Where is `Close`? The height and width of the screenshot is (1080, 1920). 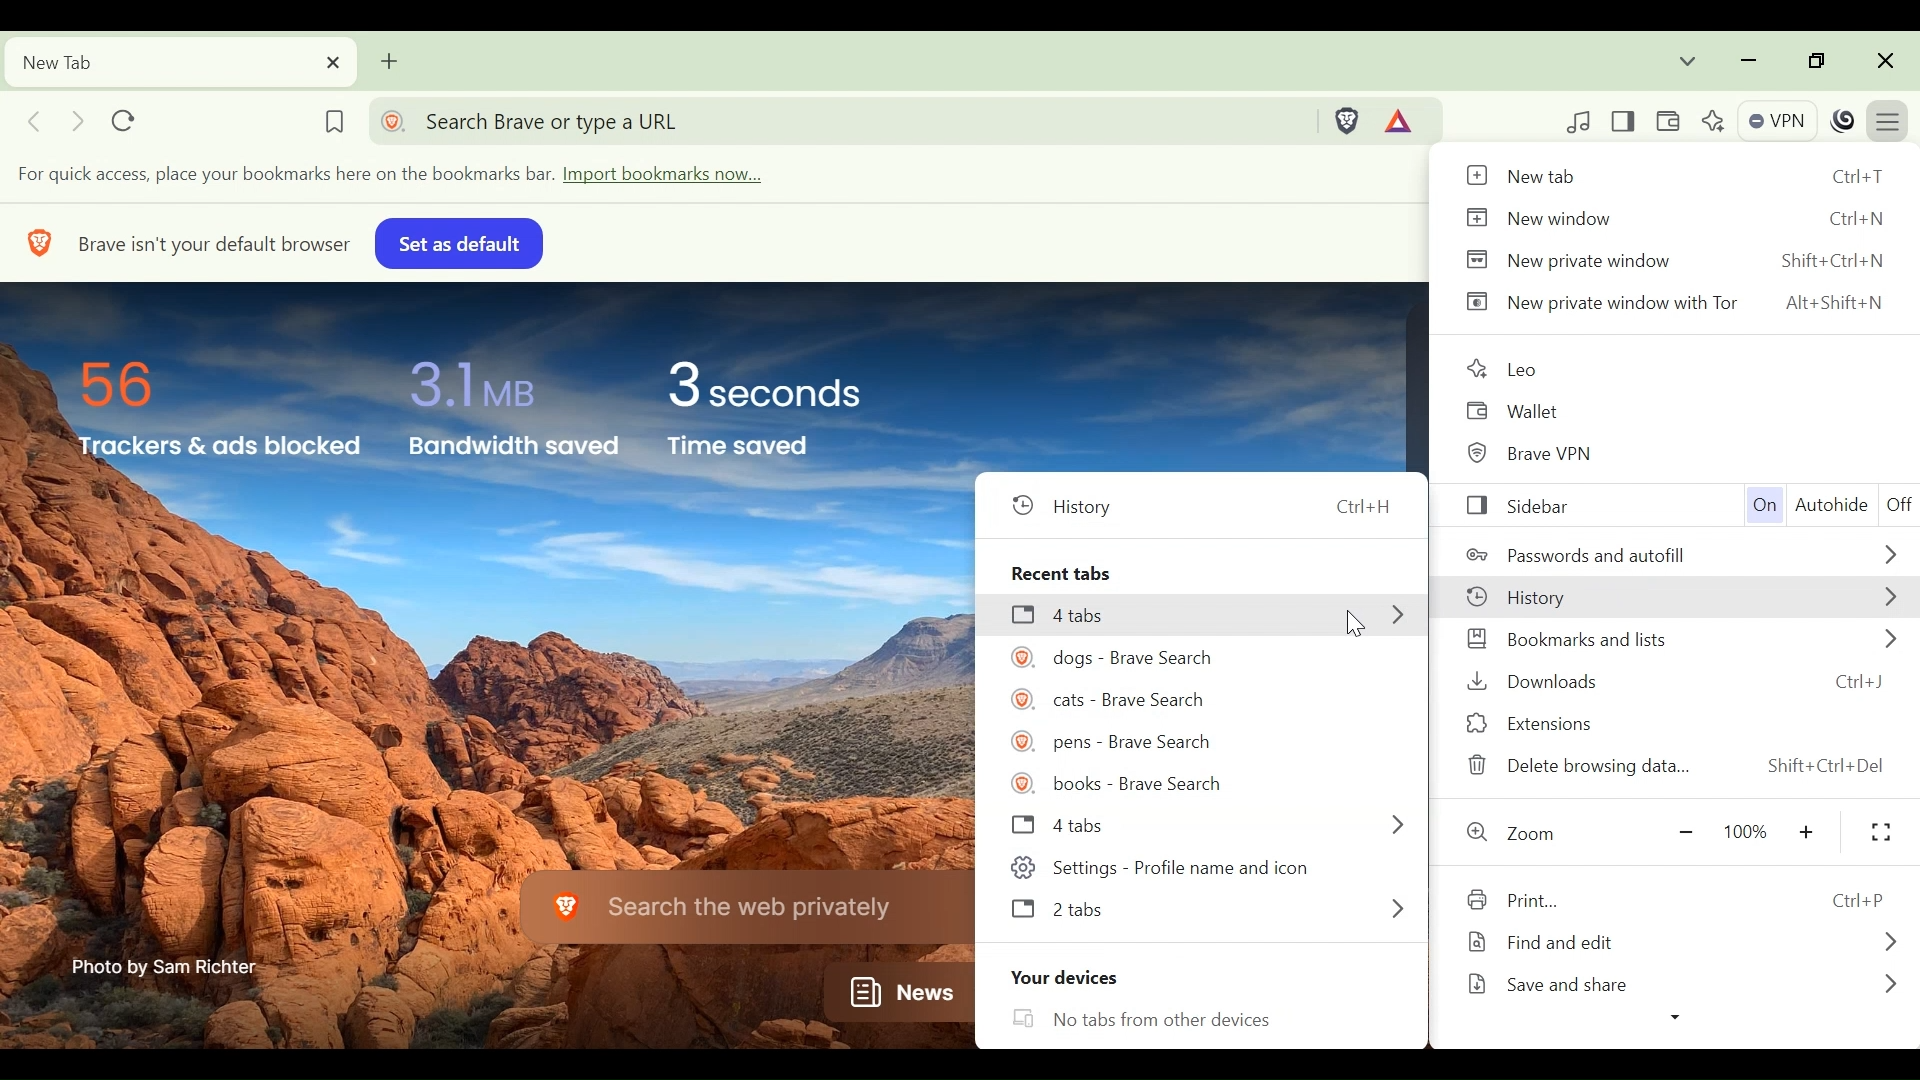 Close is located at coordinates (1886, 59).